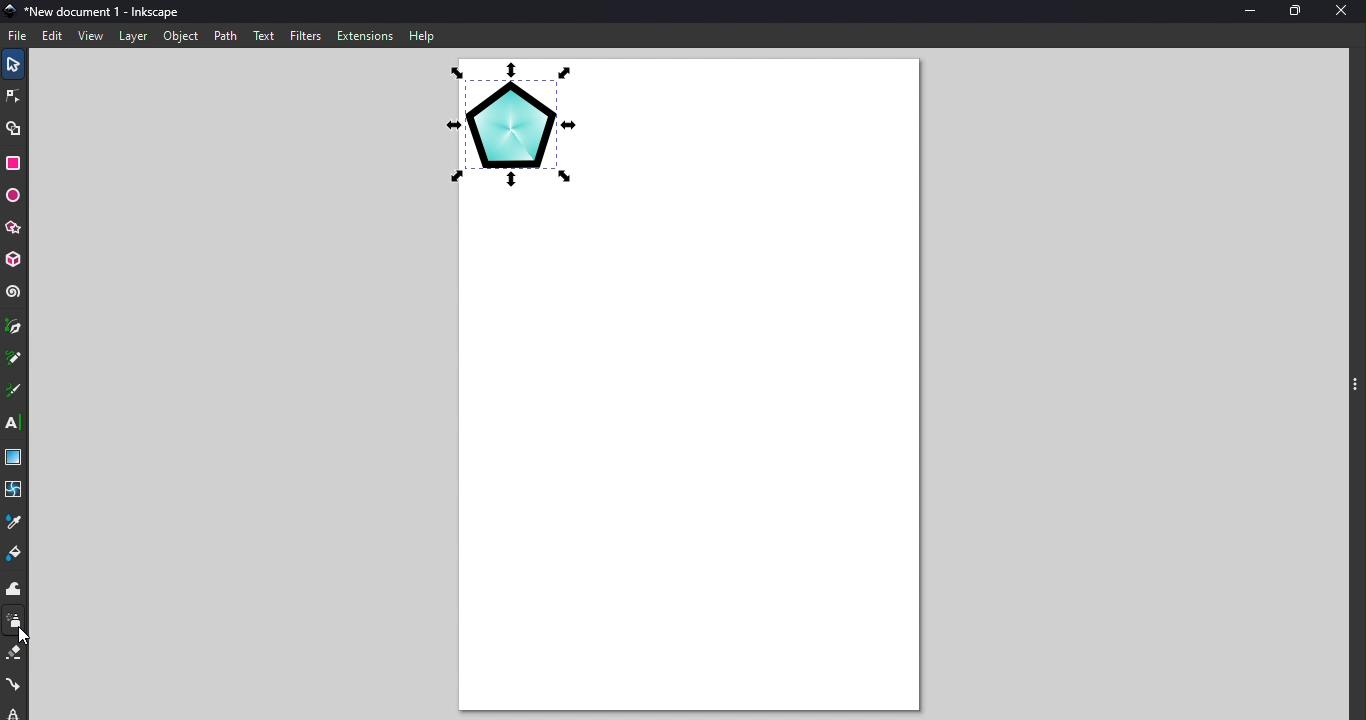 The image size is (1366, 720). Describe the element at coordinates (1295, 10) in the screenshot. I see `Maximize` at that location.